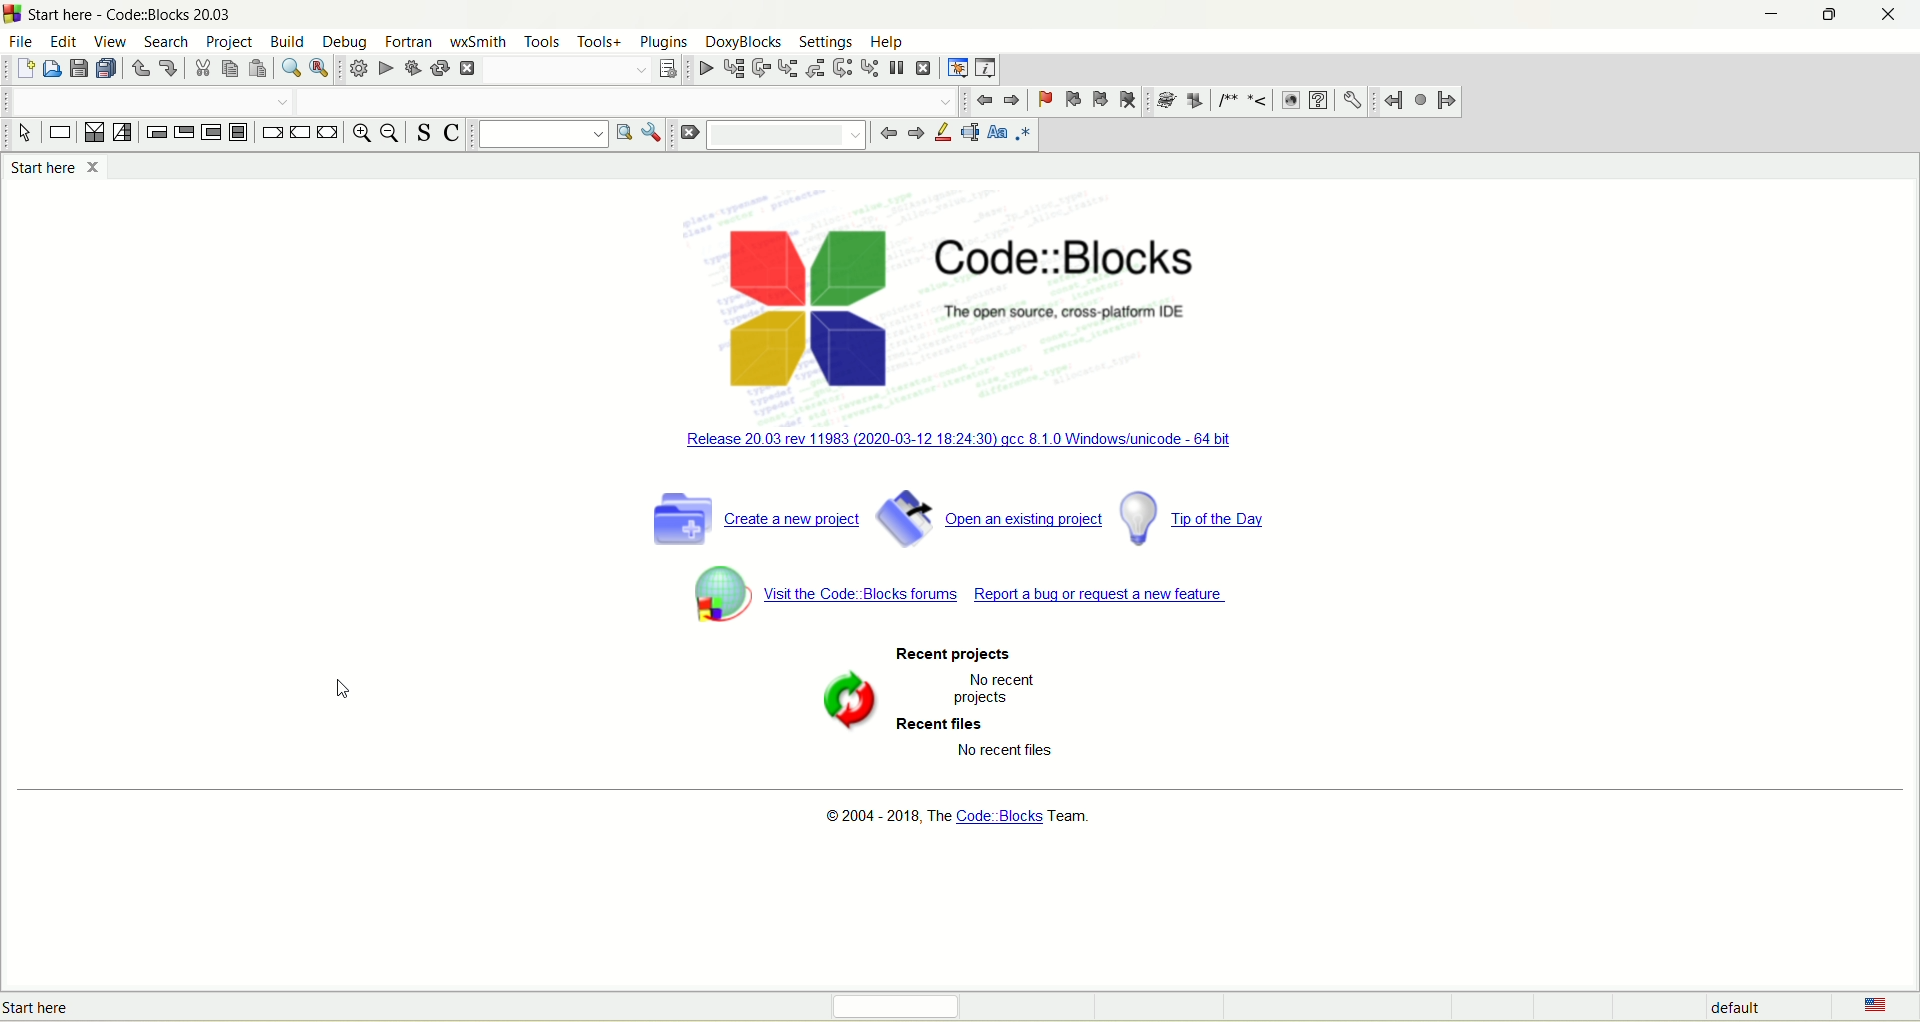  Describe the element at coordinates (1317, 99) in the screenshot. I see `help` at that location.